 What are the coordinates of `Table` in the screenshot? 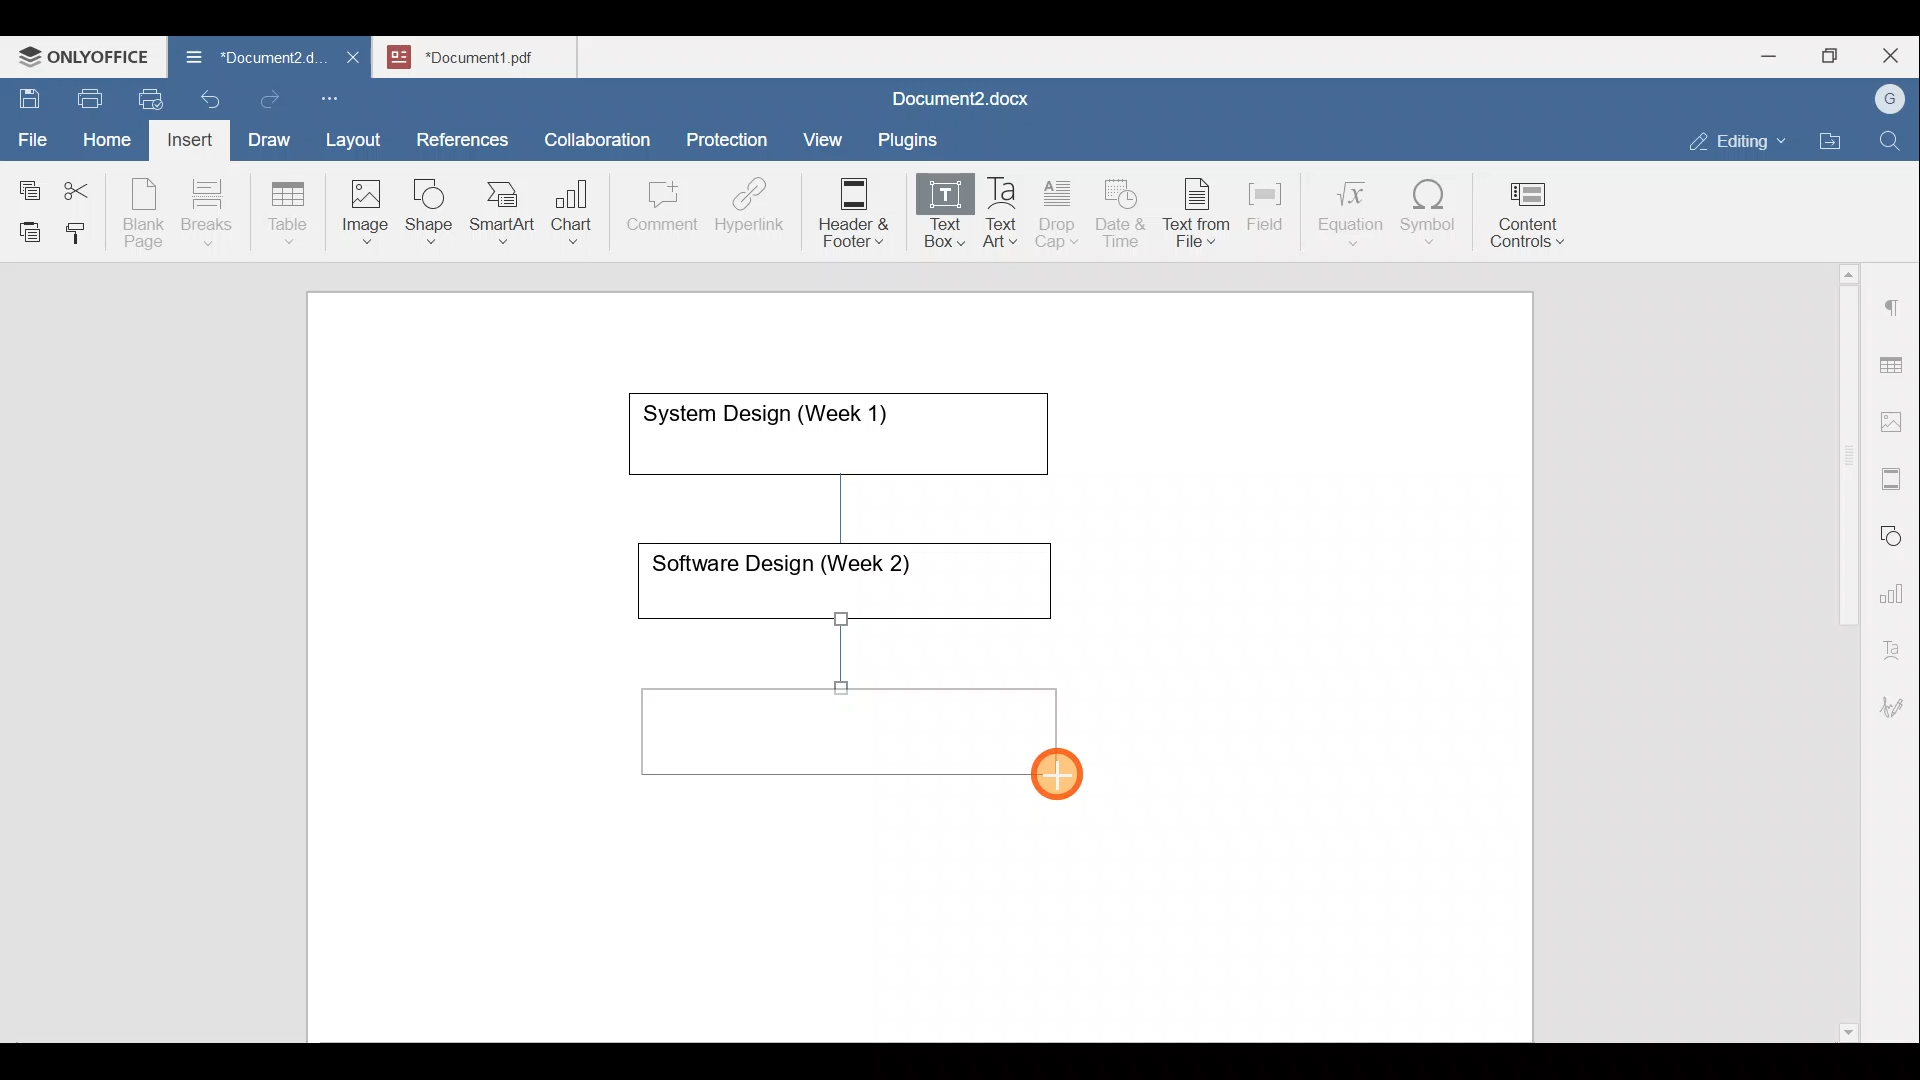 It's located at (289, 208).